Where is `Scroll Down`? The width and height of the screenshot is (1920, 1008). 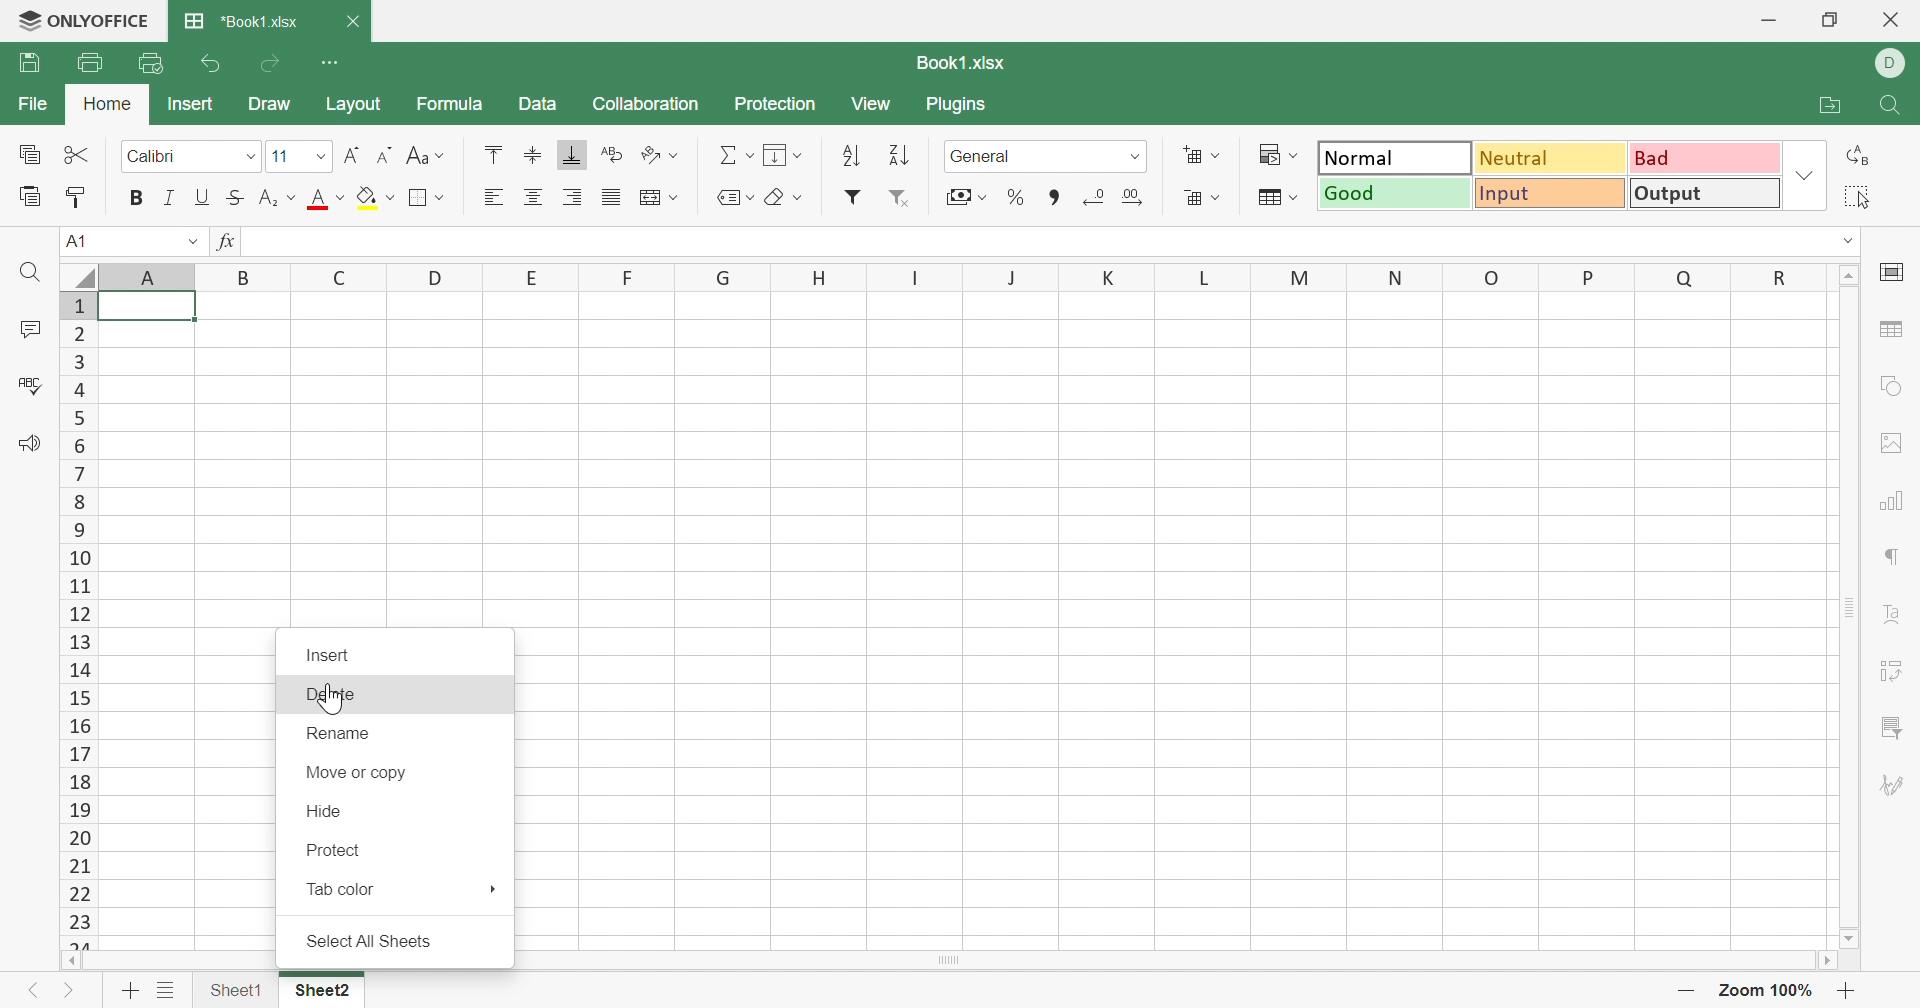
Scroll Down is located at coordinates (1852, 939).